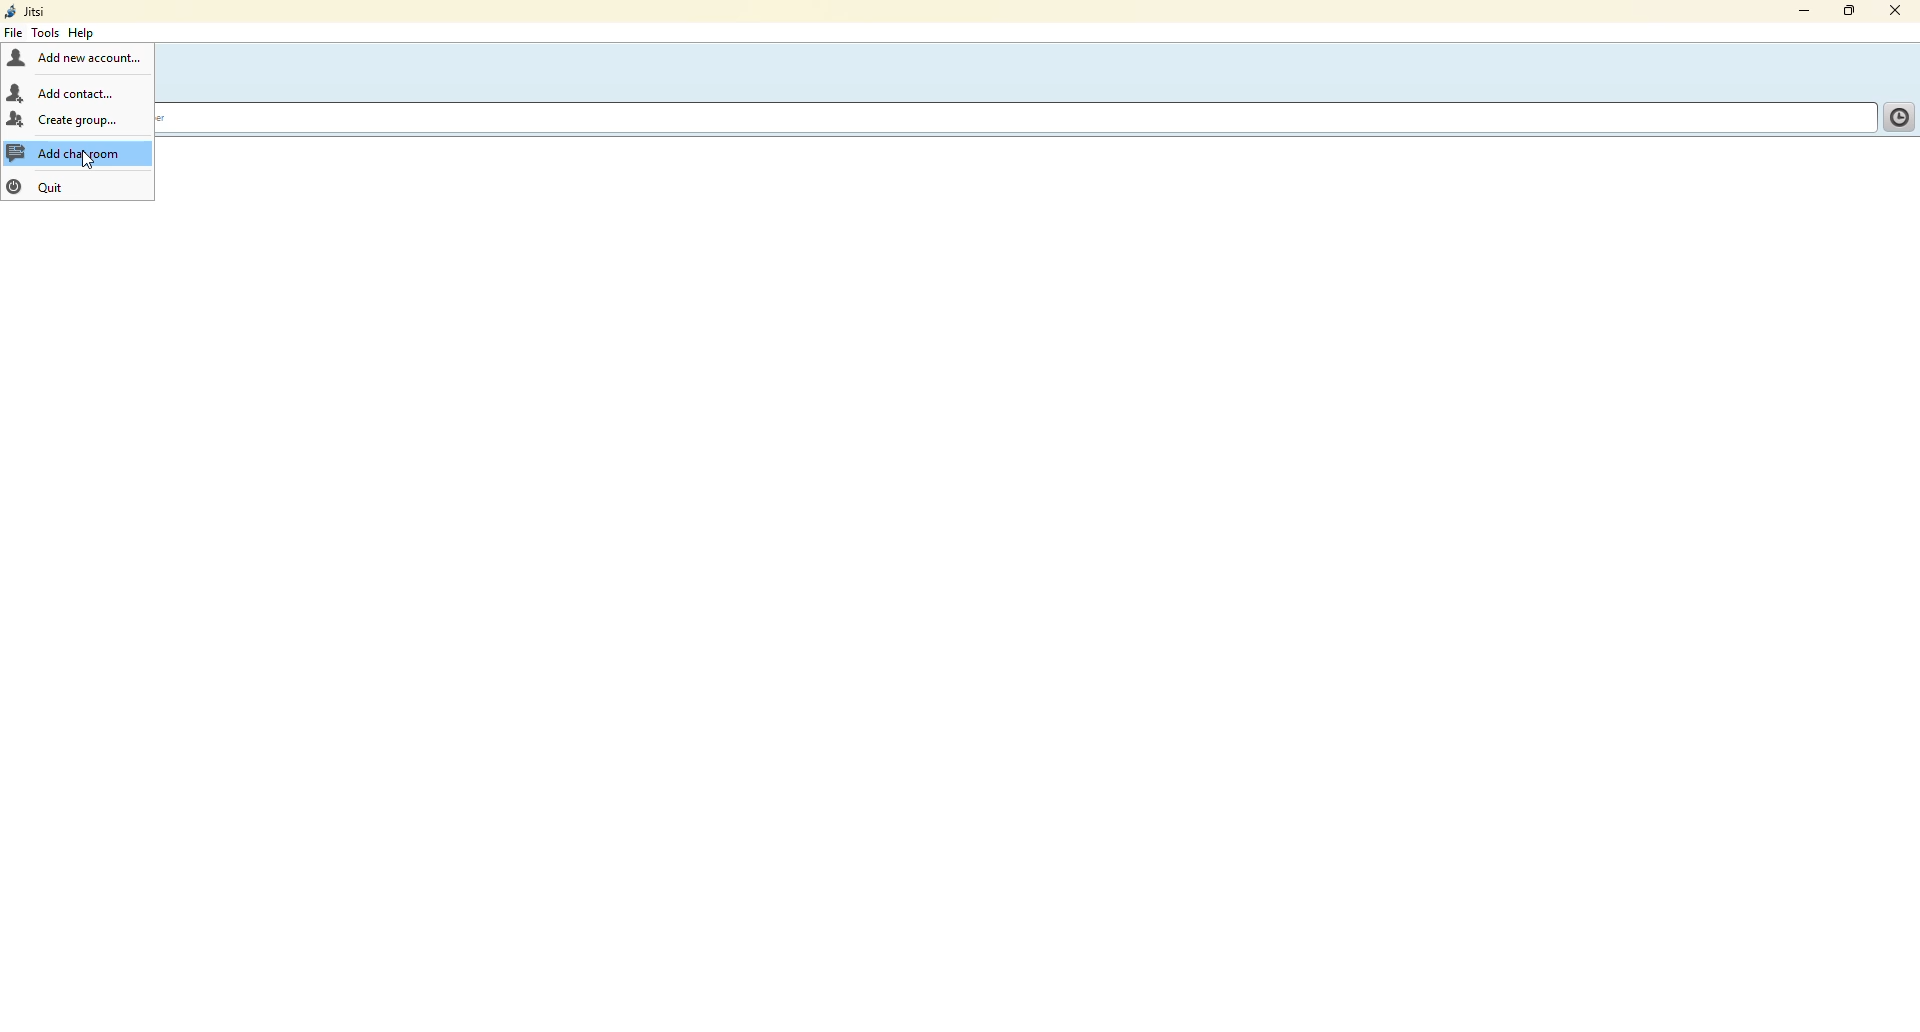 Image resolution: width=1920 pixels, height=1032 pixels. Describe the element at coordinates (79, 153) in the screenshot. I see `add chat room` at that location.